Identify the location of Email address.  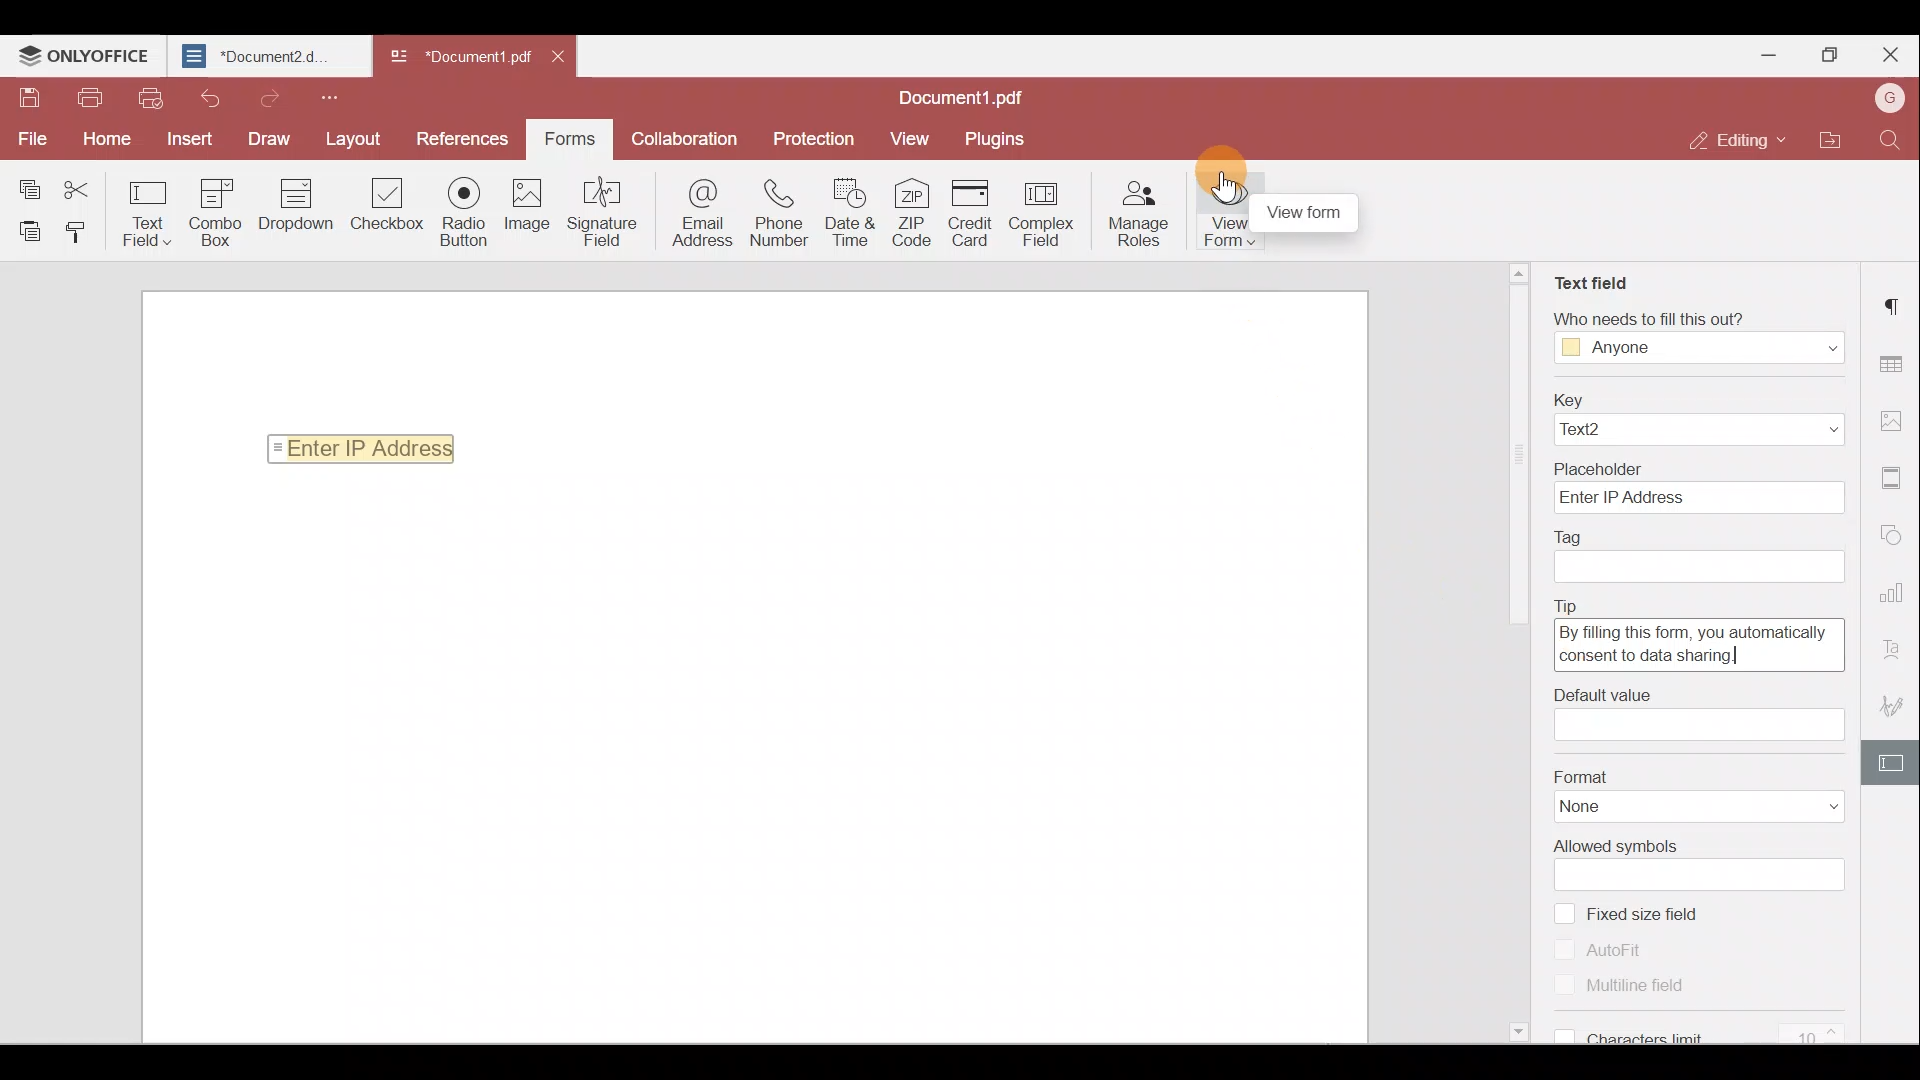
(694, 214).